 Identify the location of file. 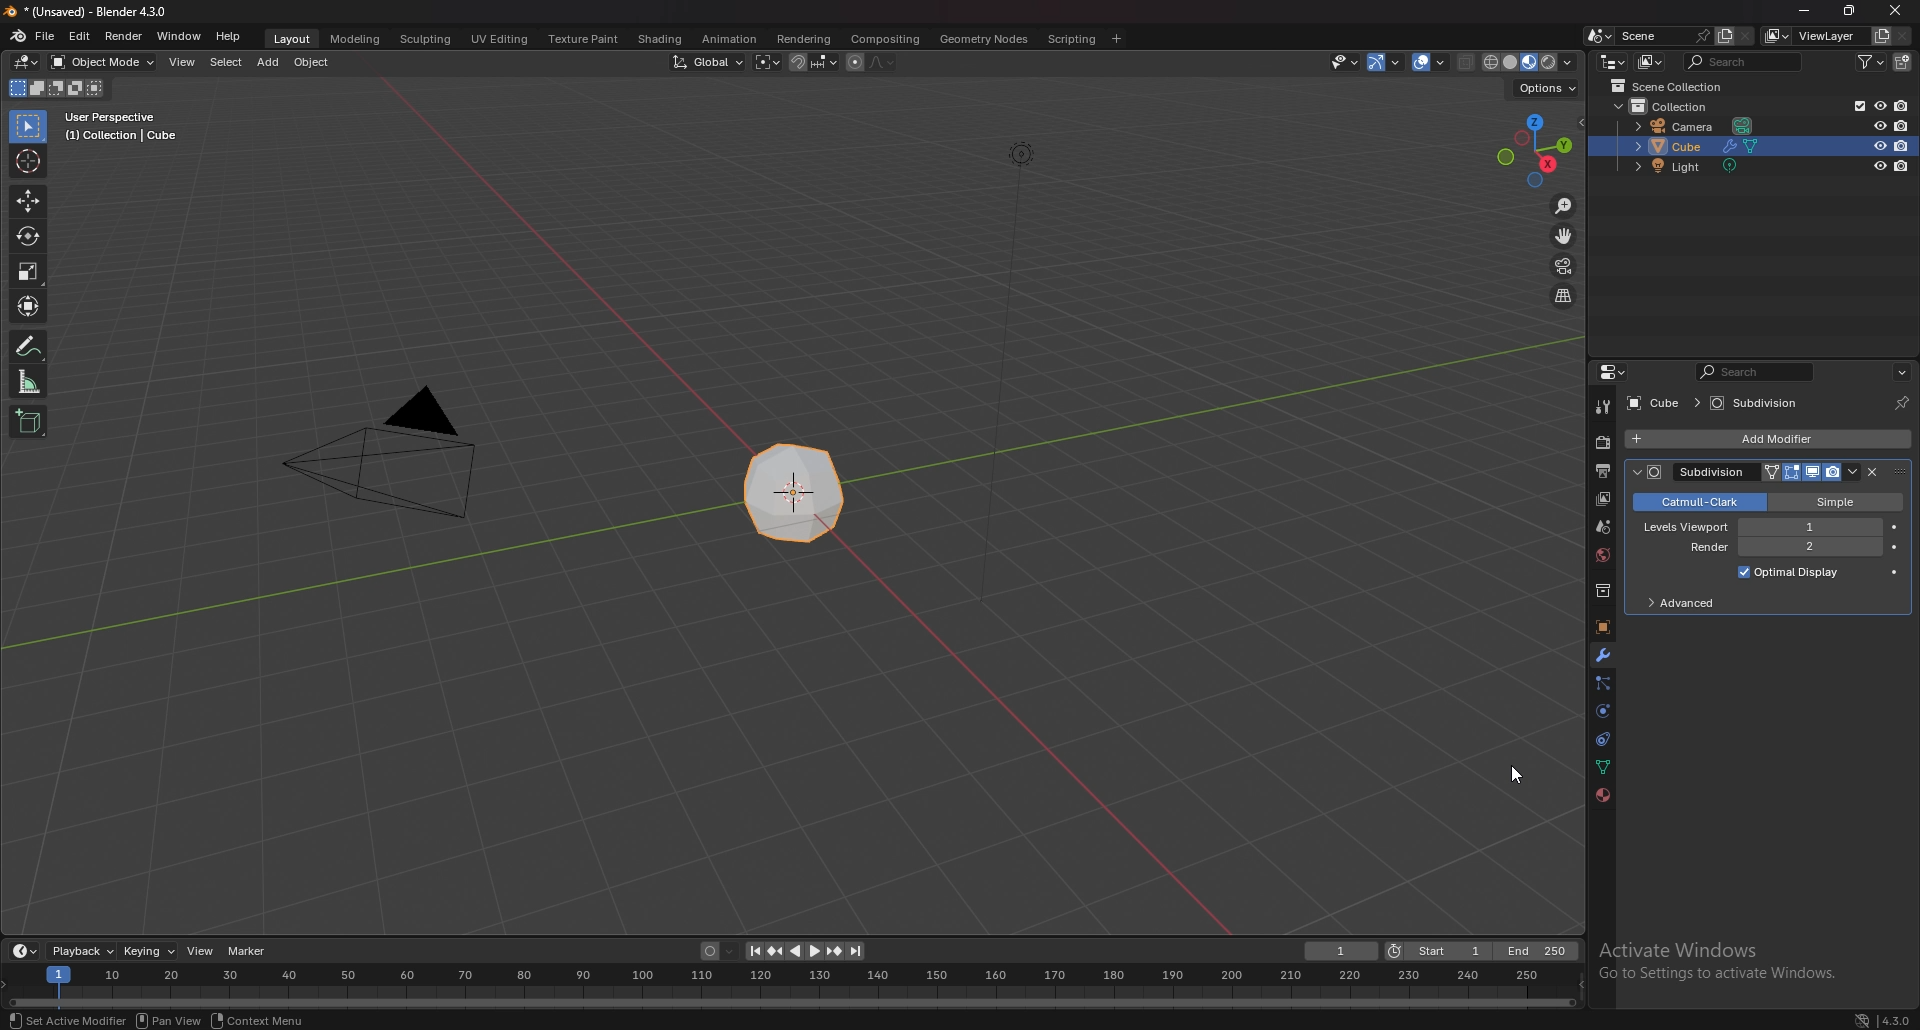
(45, 37).